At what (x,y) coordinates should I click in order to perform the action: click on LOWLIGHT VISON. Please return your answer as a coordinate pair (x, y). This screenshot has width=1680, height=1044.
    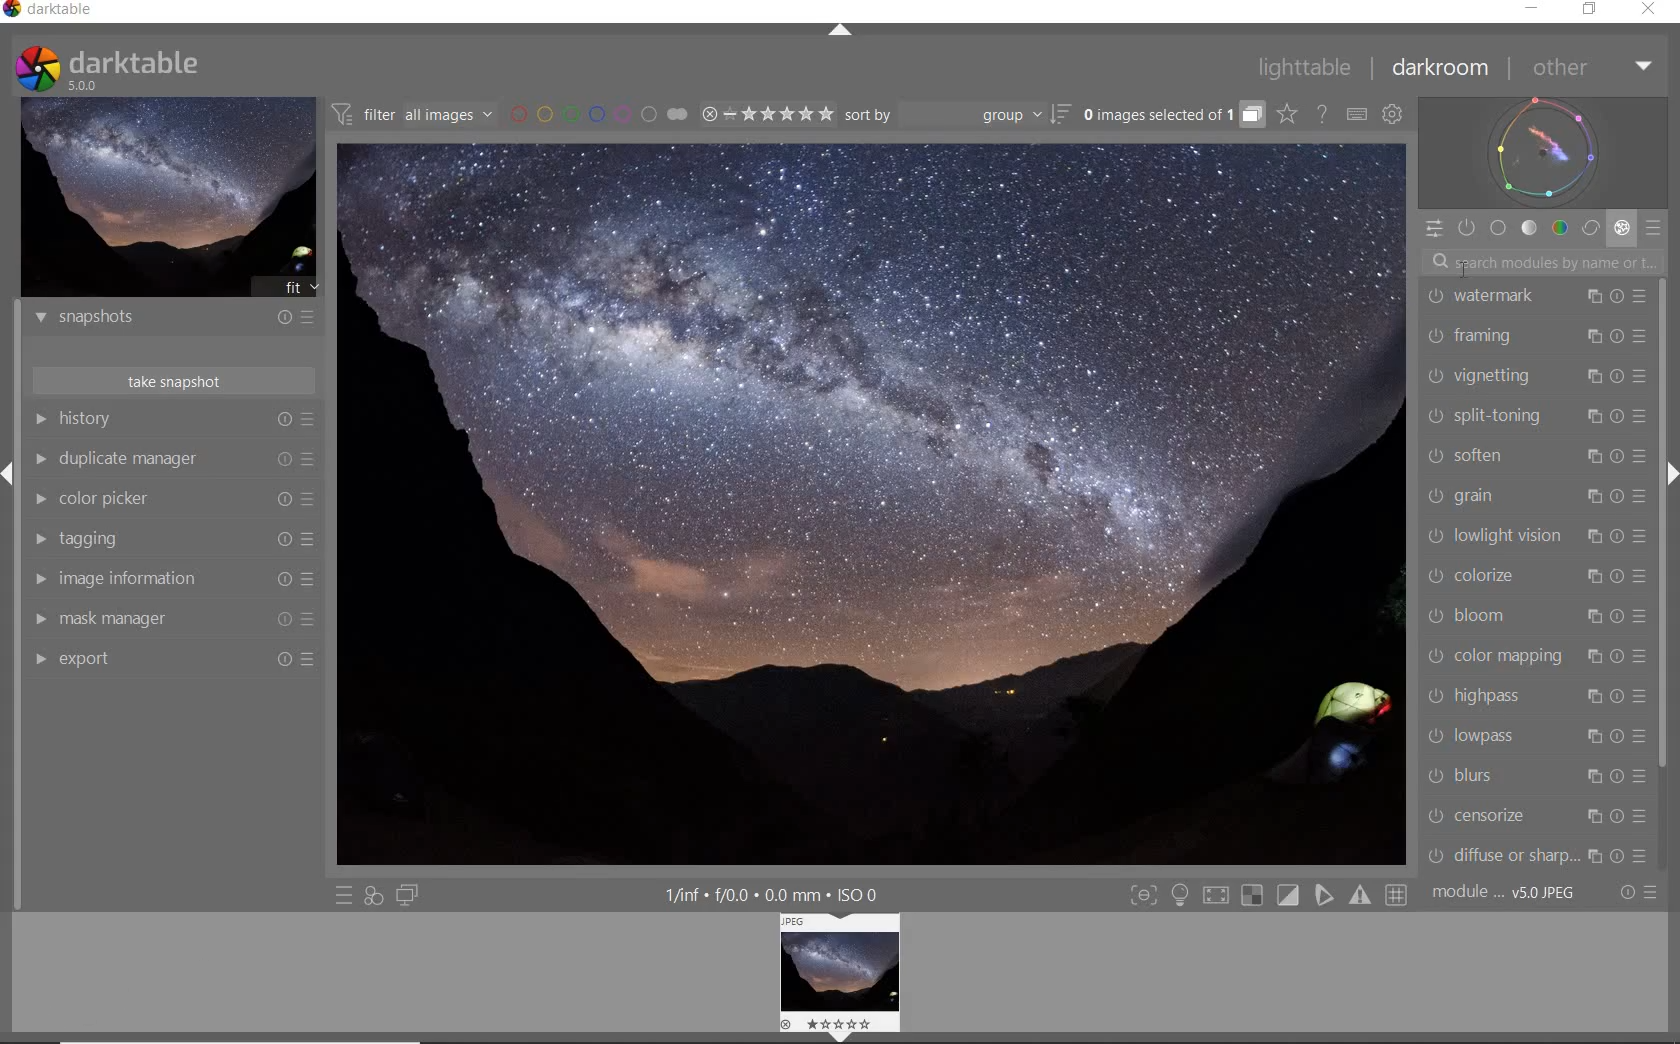
    Looking at the image, I should click on (1494, 535).